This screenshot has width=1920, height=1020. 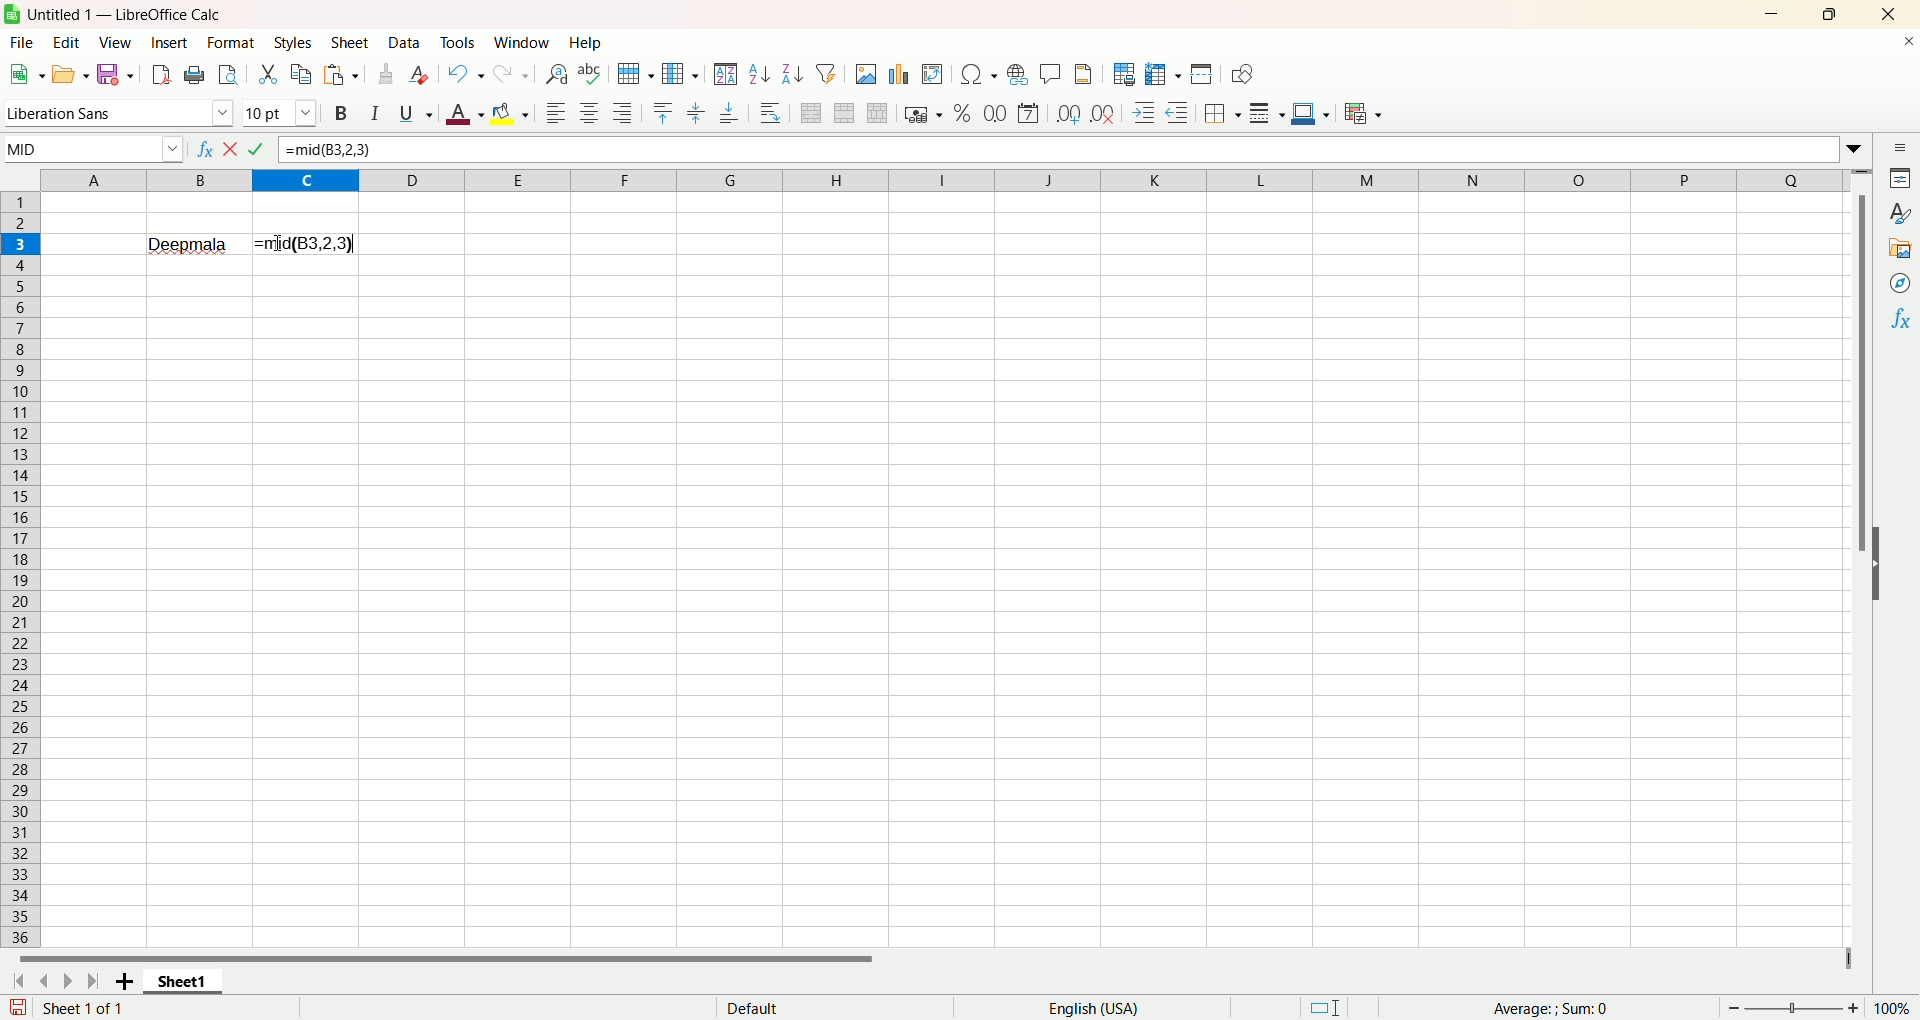 I want to click on Split window, so click(x=1201, y=73).